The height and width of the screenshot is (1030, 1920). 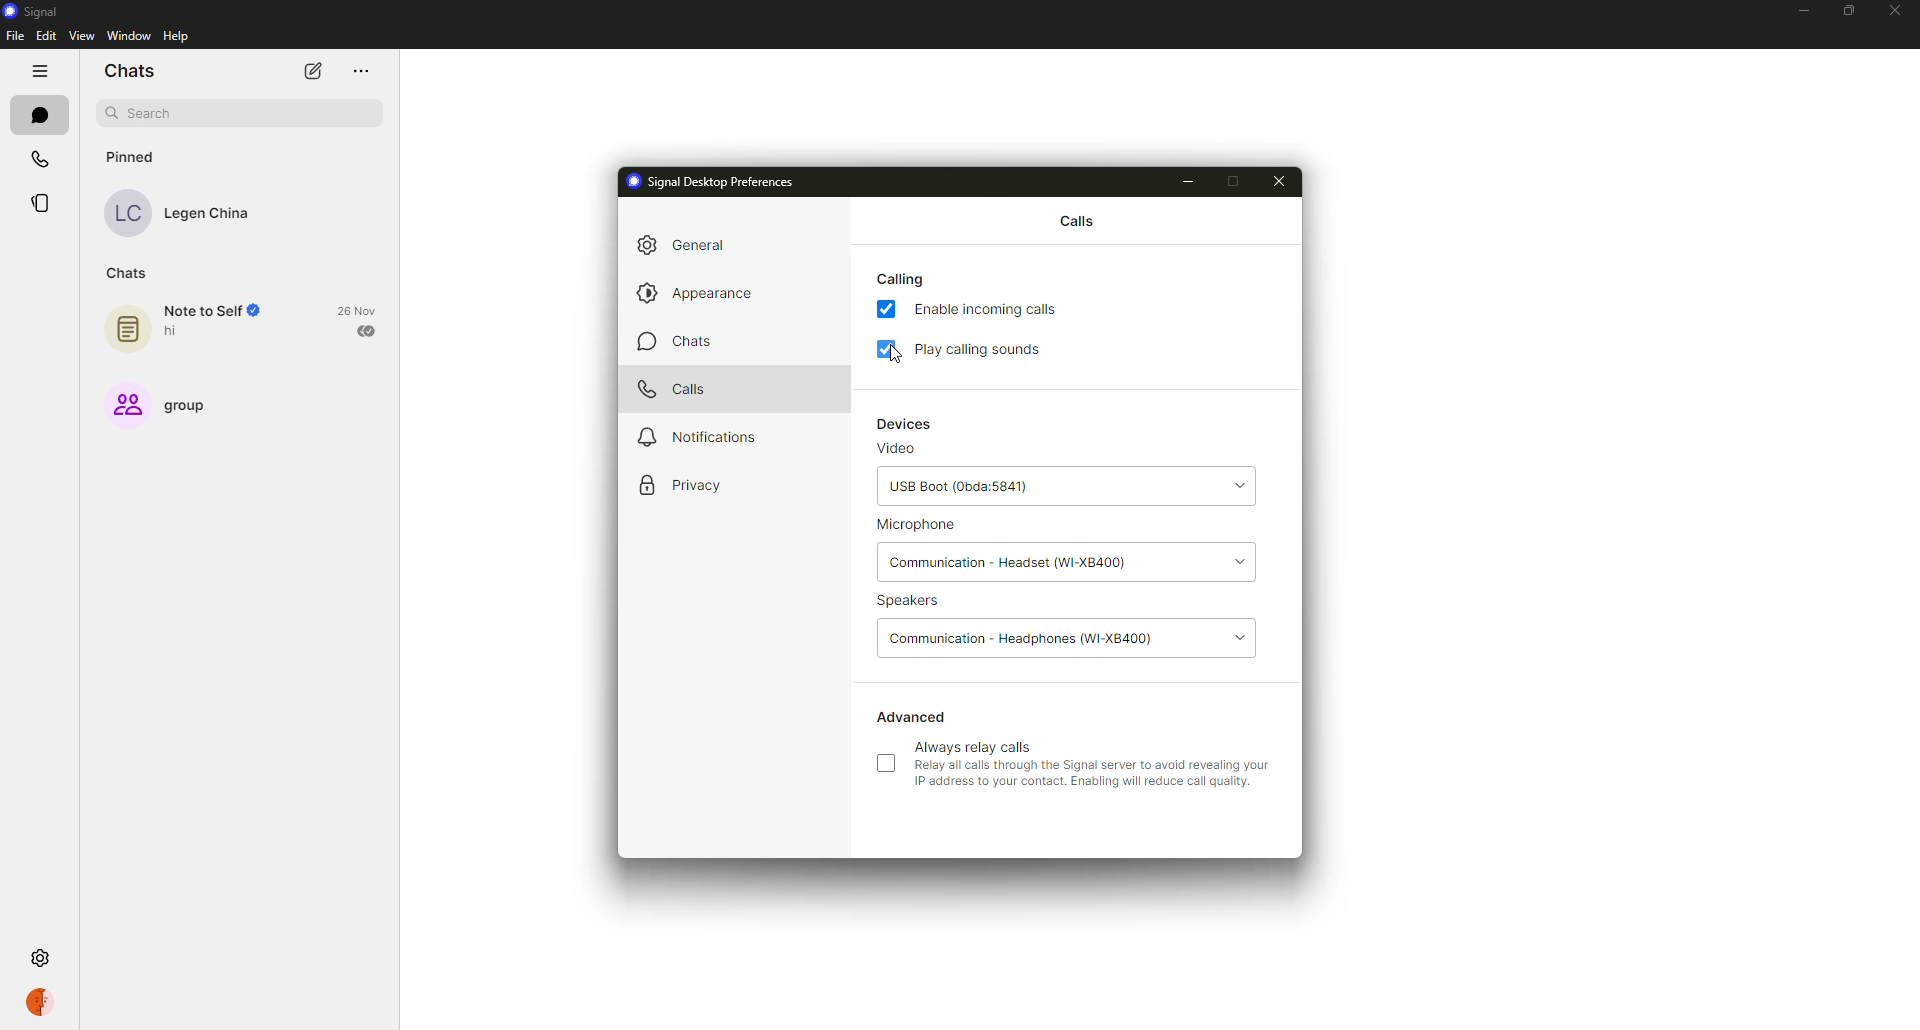 I want to click on enabled, so click(x=888, y=349).